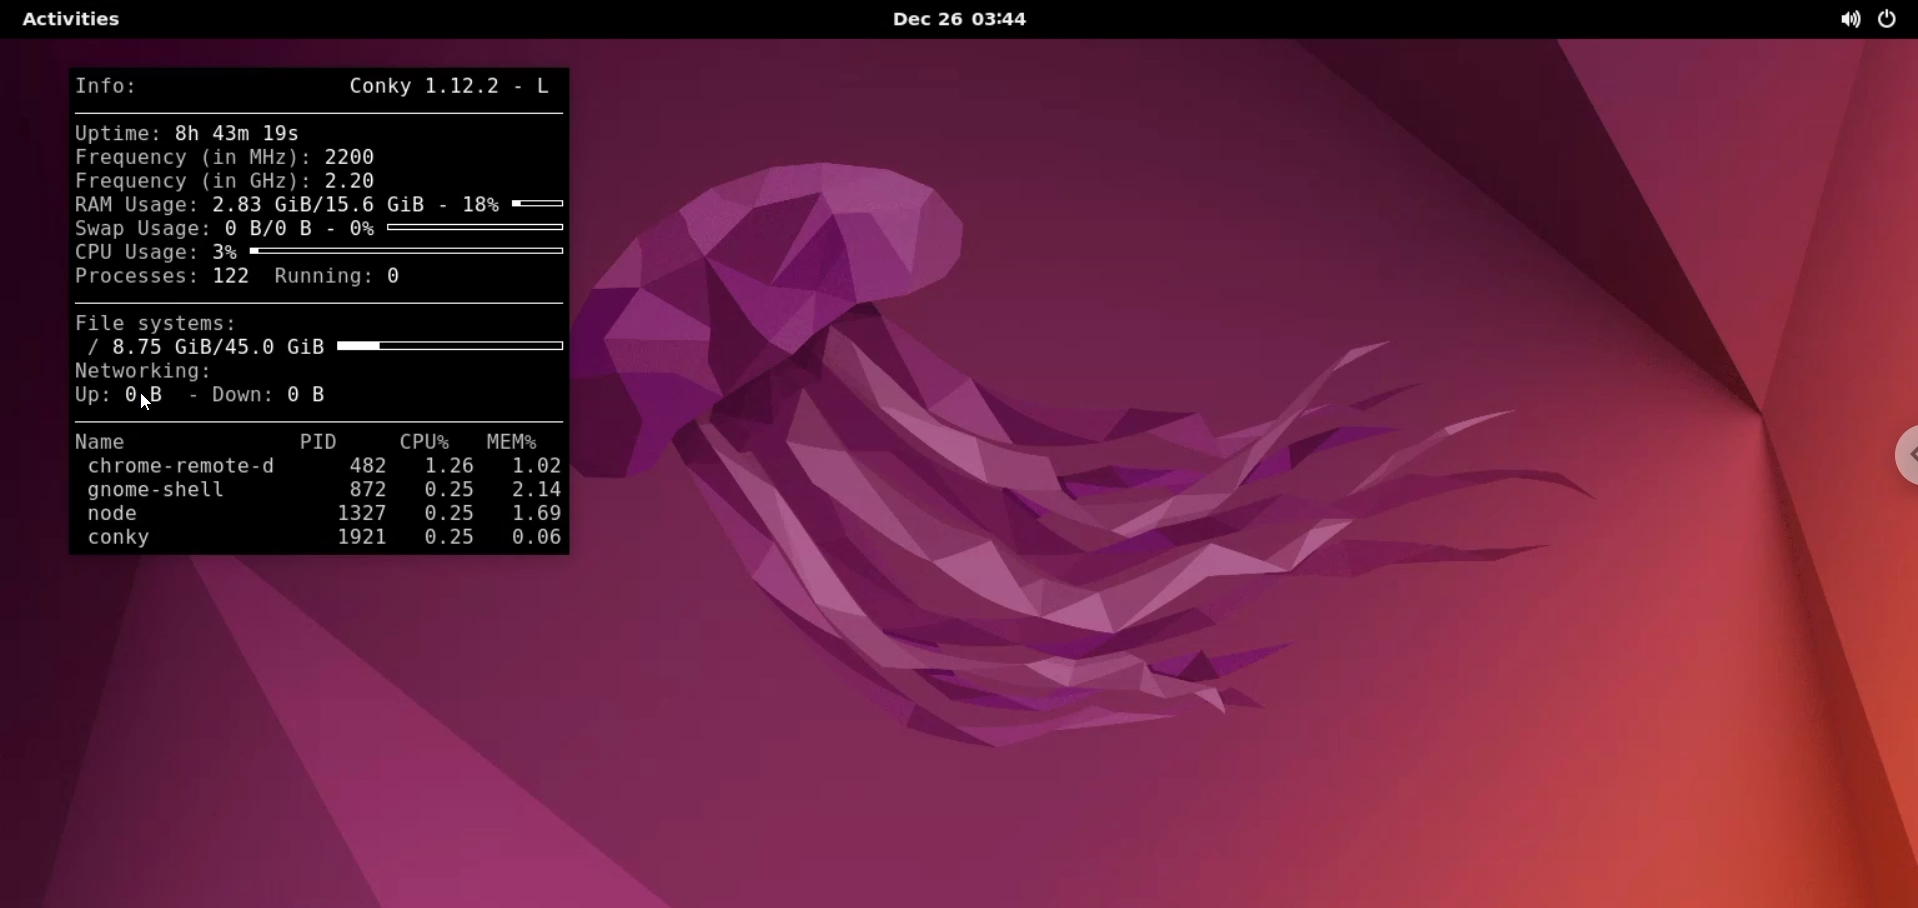 The height and width of the screenshot is (908, 1918). Describe the element at coordinates (447, 490) in the screenshot. I see `0.25` at that location.